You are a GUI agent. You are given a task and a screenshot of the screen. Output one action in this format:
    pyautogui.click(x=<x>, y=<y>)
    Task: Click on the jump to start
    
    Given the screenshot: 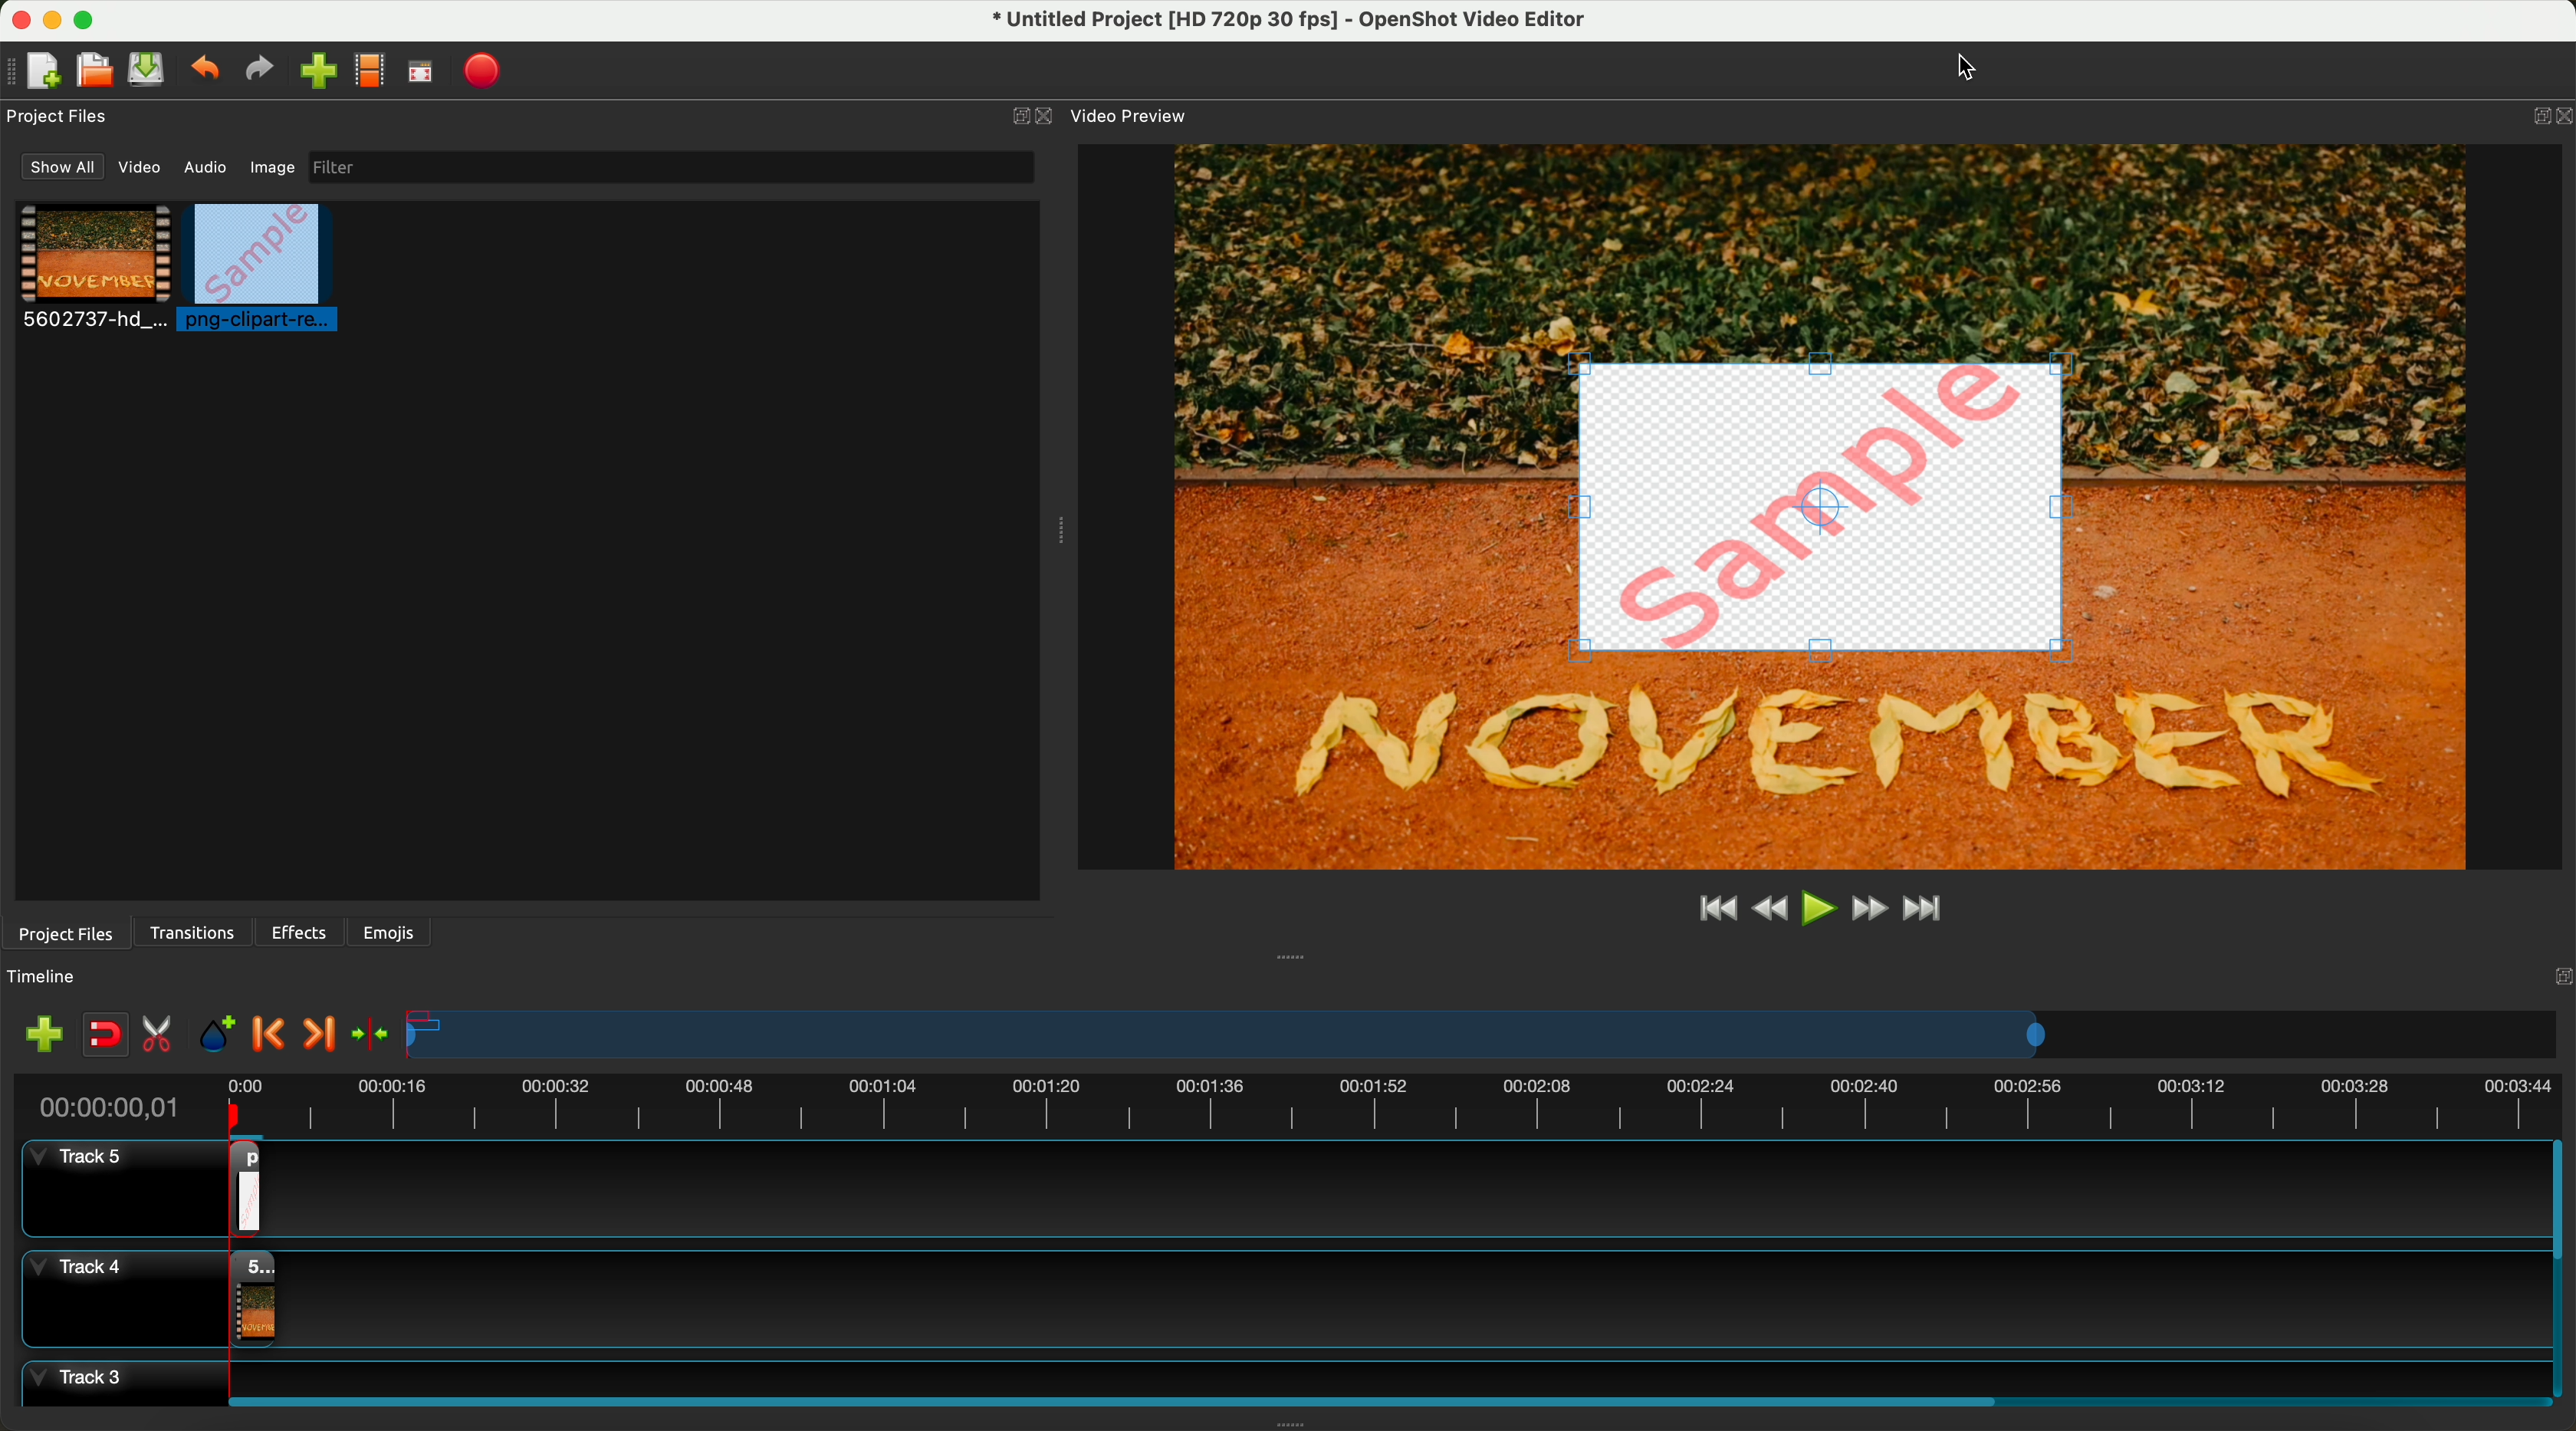 What is the action you would take?
    pyautogui.click(x=1718, y=910)
    